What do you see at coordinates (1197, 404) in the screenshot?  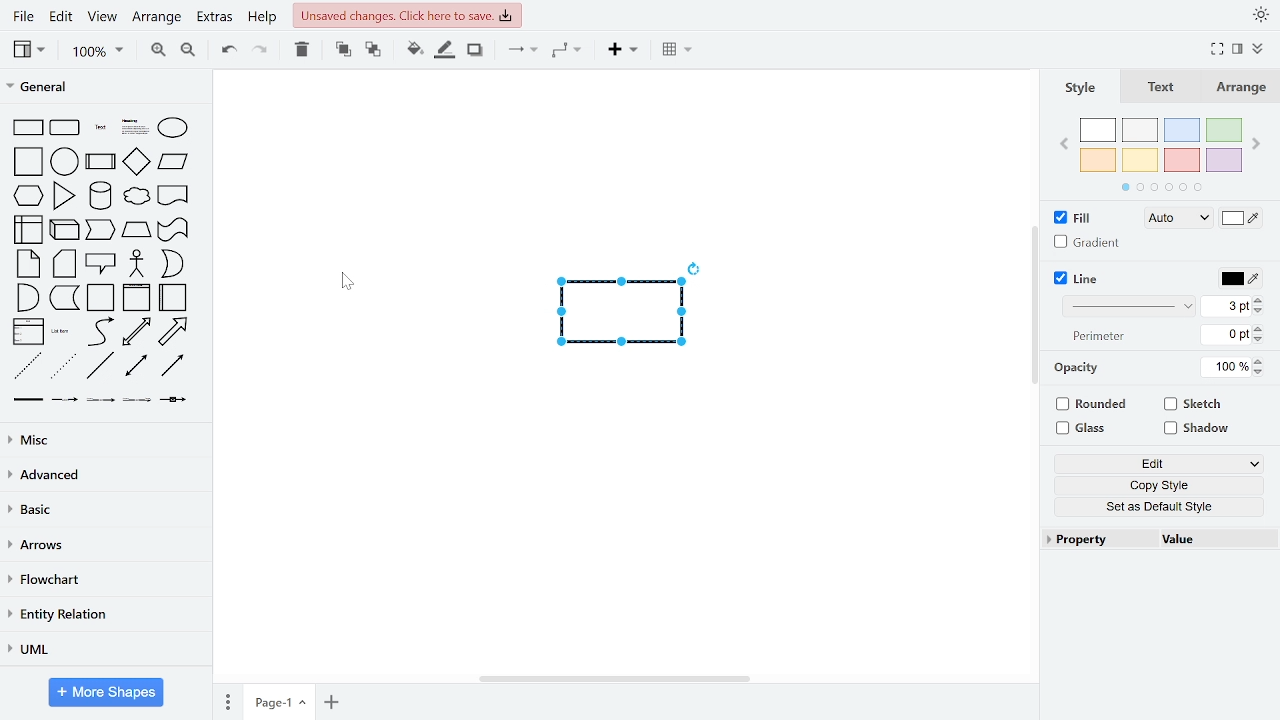 I see `sketch` at bounding box center [1197, 404].